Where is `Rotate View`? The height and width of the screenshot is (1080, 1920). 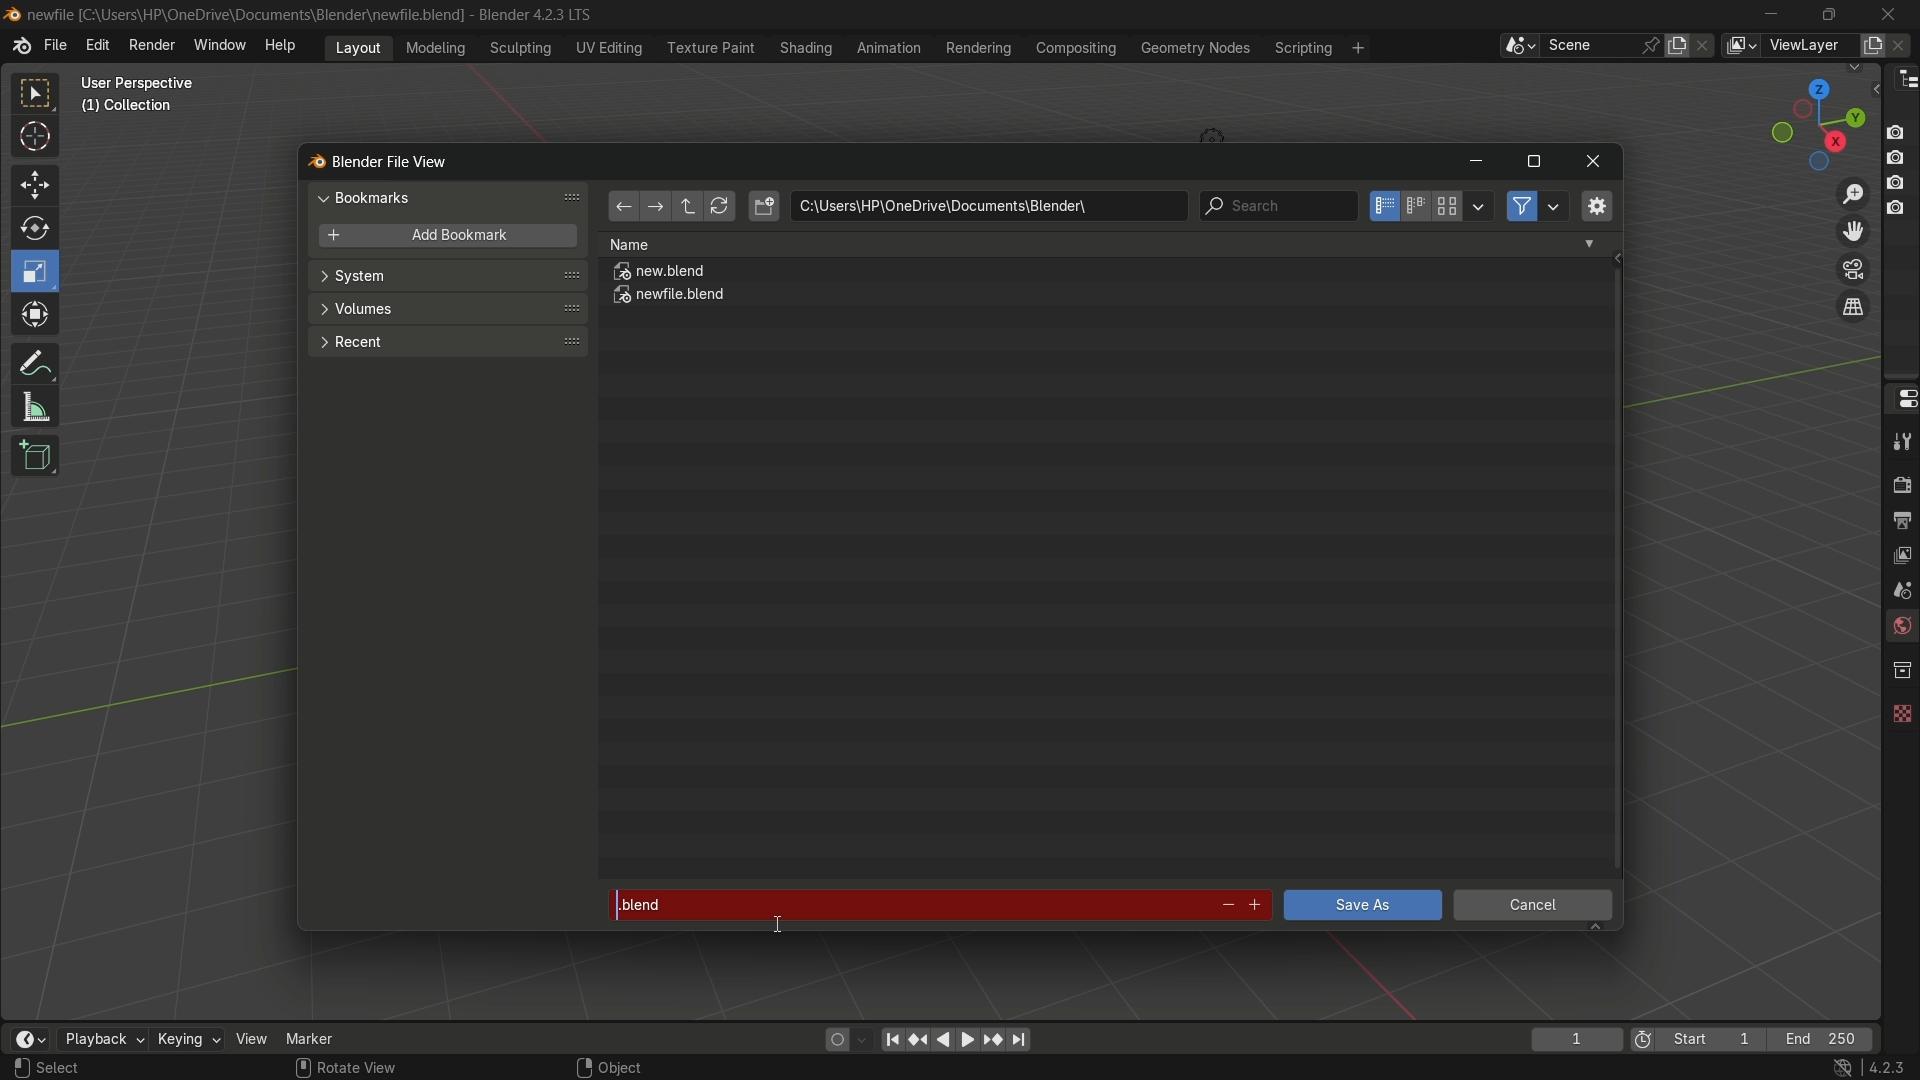
Rotate View is located at coordinates (346, 1068).